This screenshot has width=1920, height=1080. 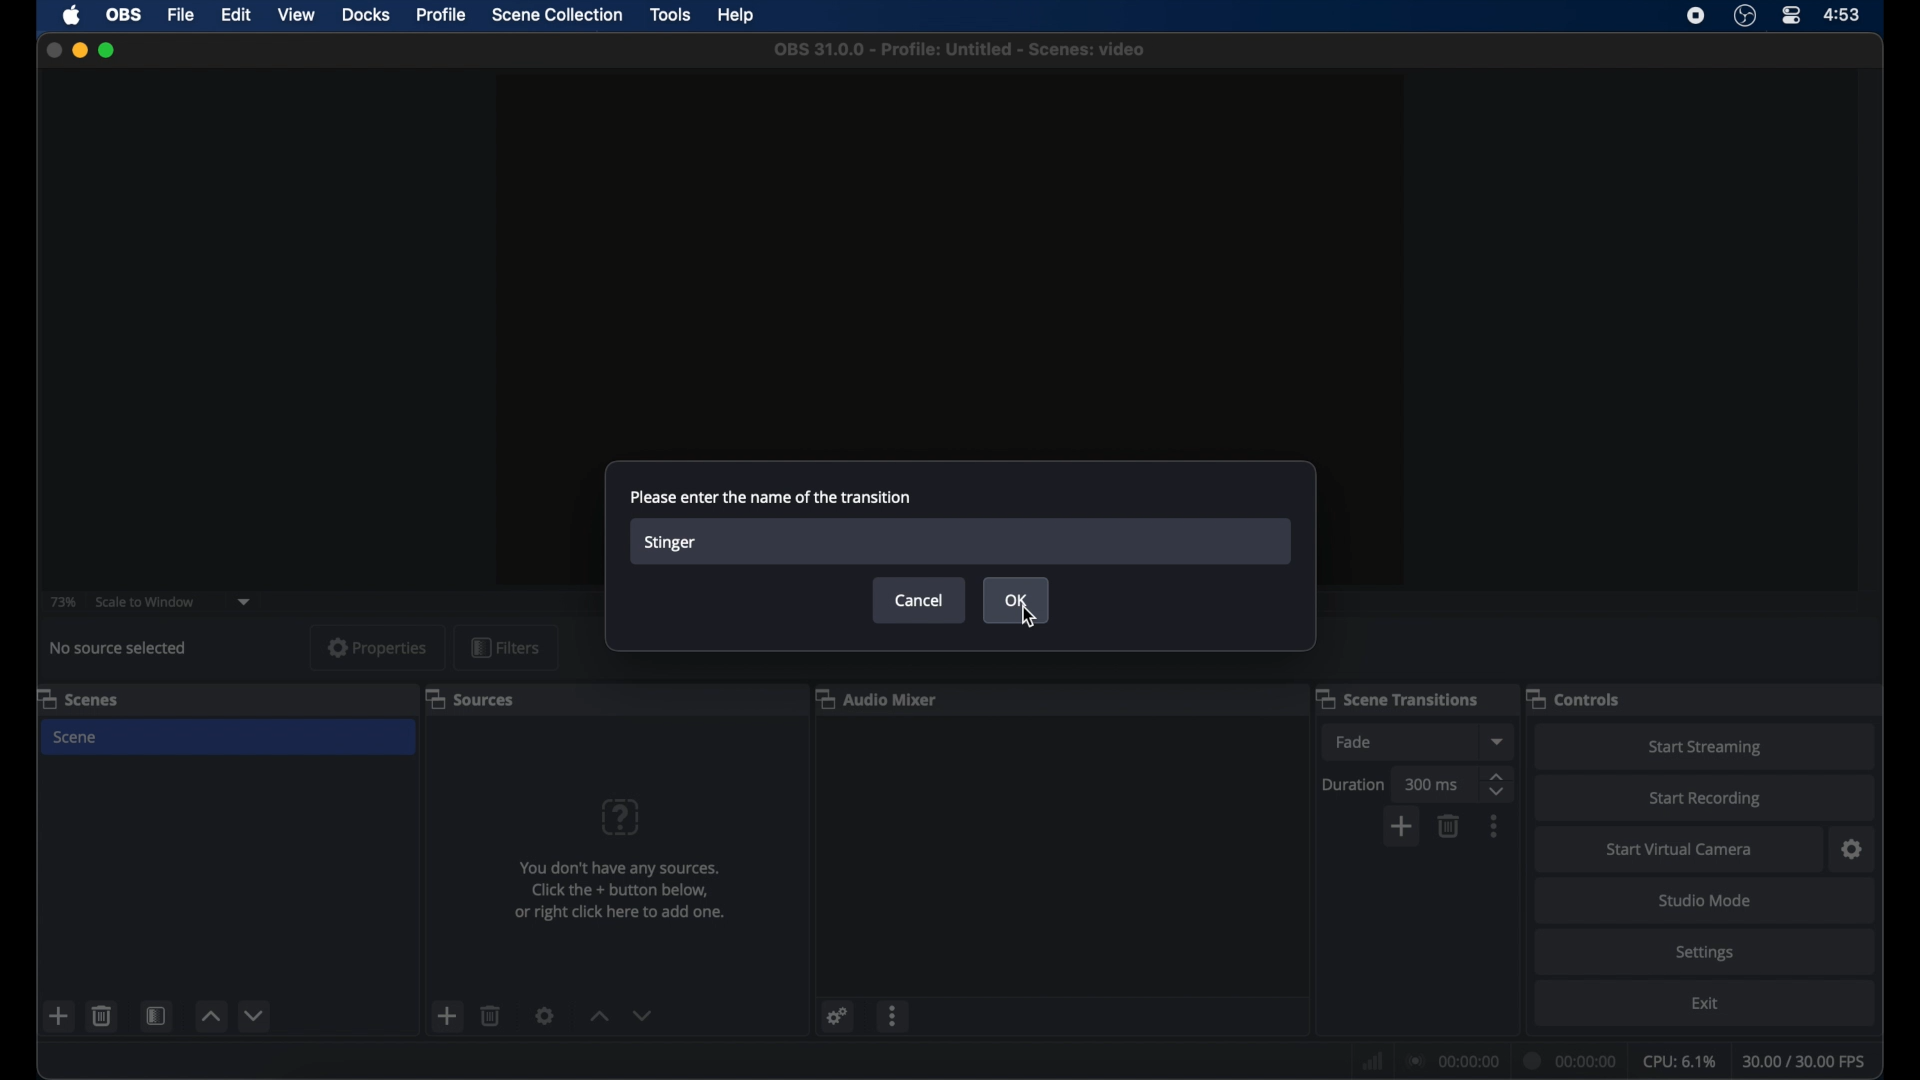 I want to click on fps, so click(x=1805, y=1061).